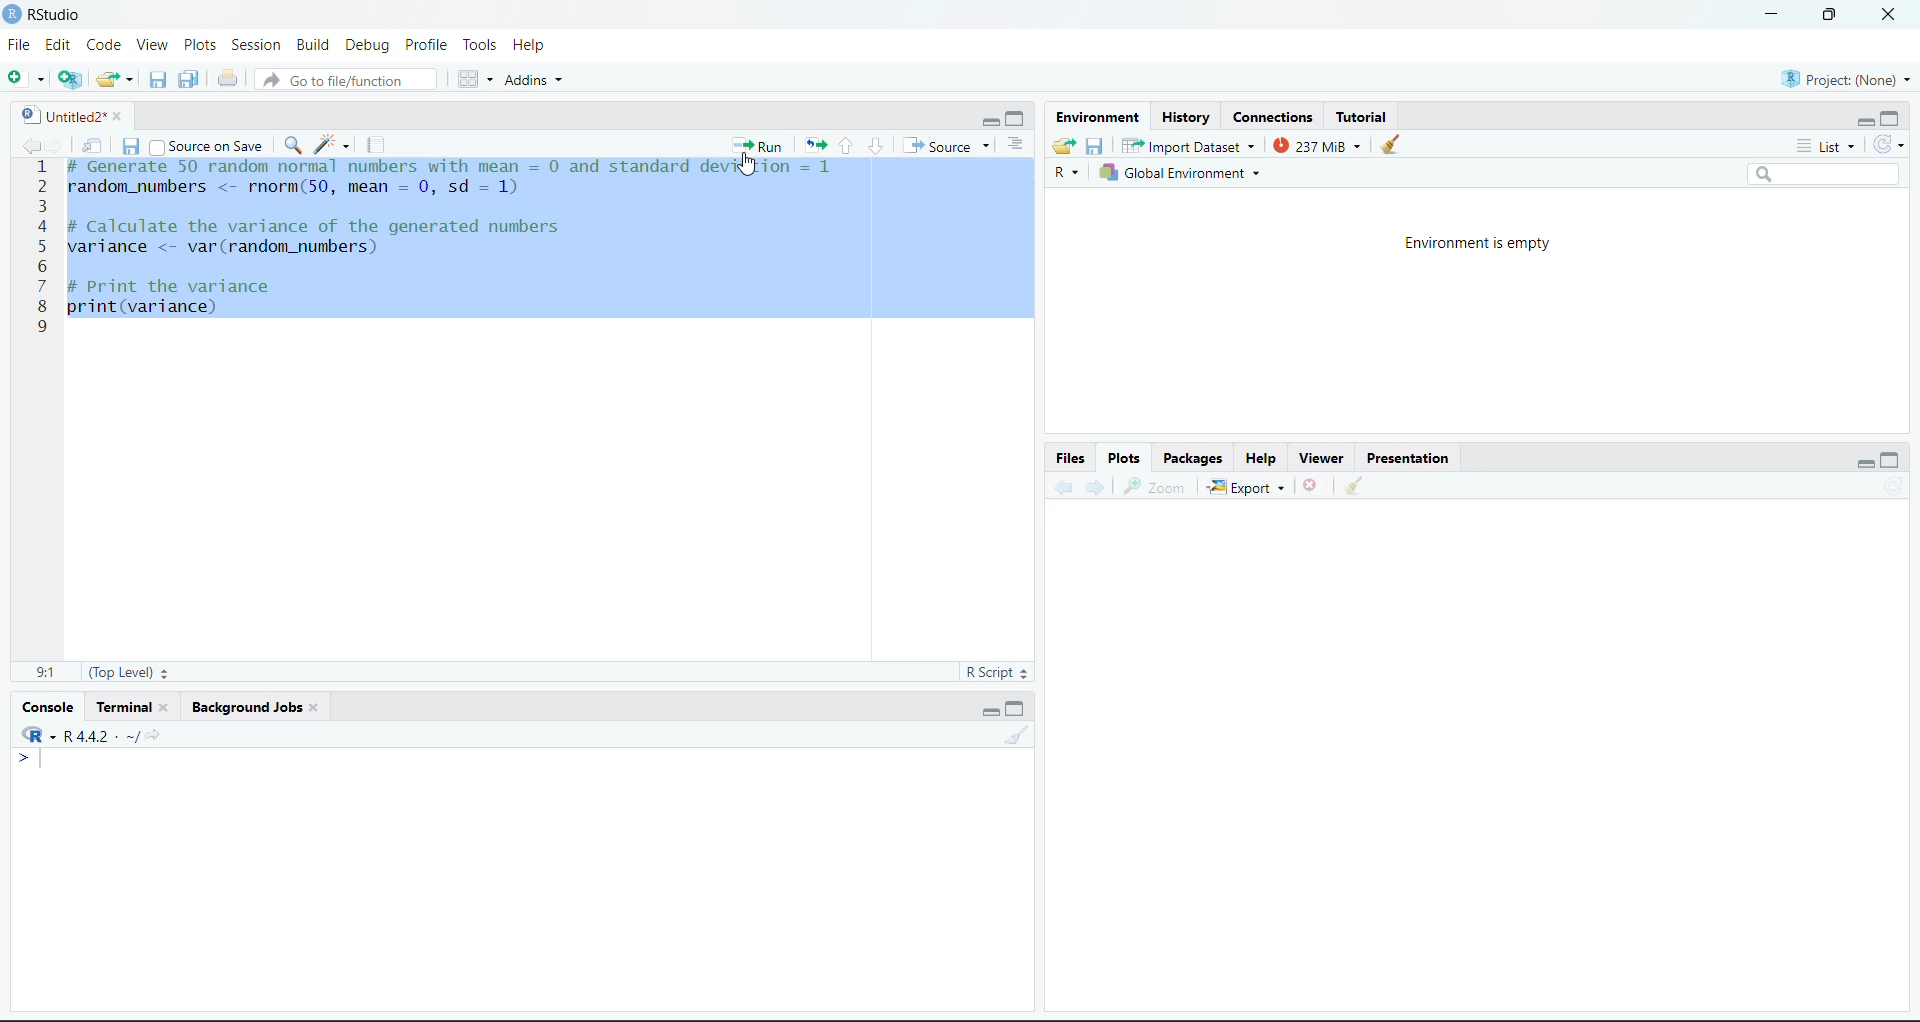 This screenshot has width=1920, height=1022. What do you see at coordinates (1827, 147) in the screenshot?
I see `List` at bounding box center [1827, 147].